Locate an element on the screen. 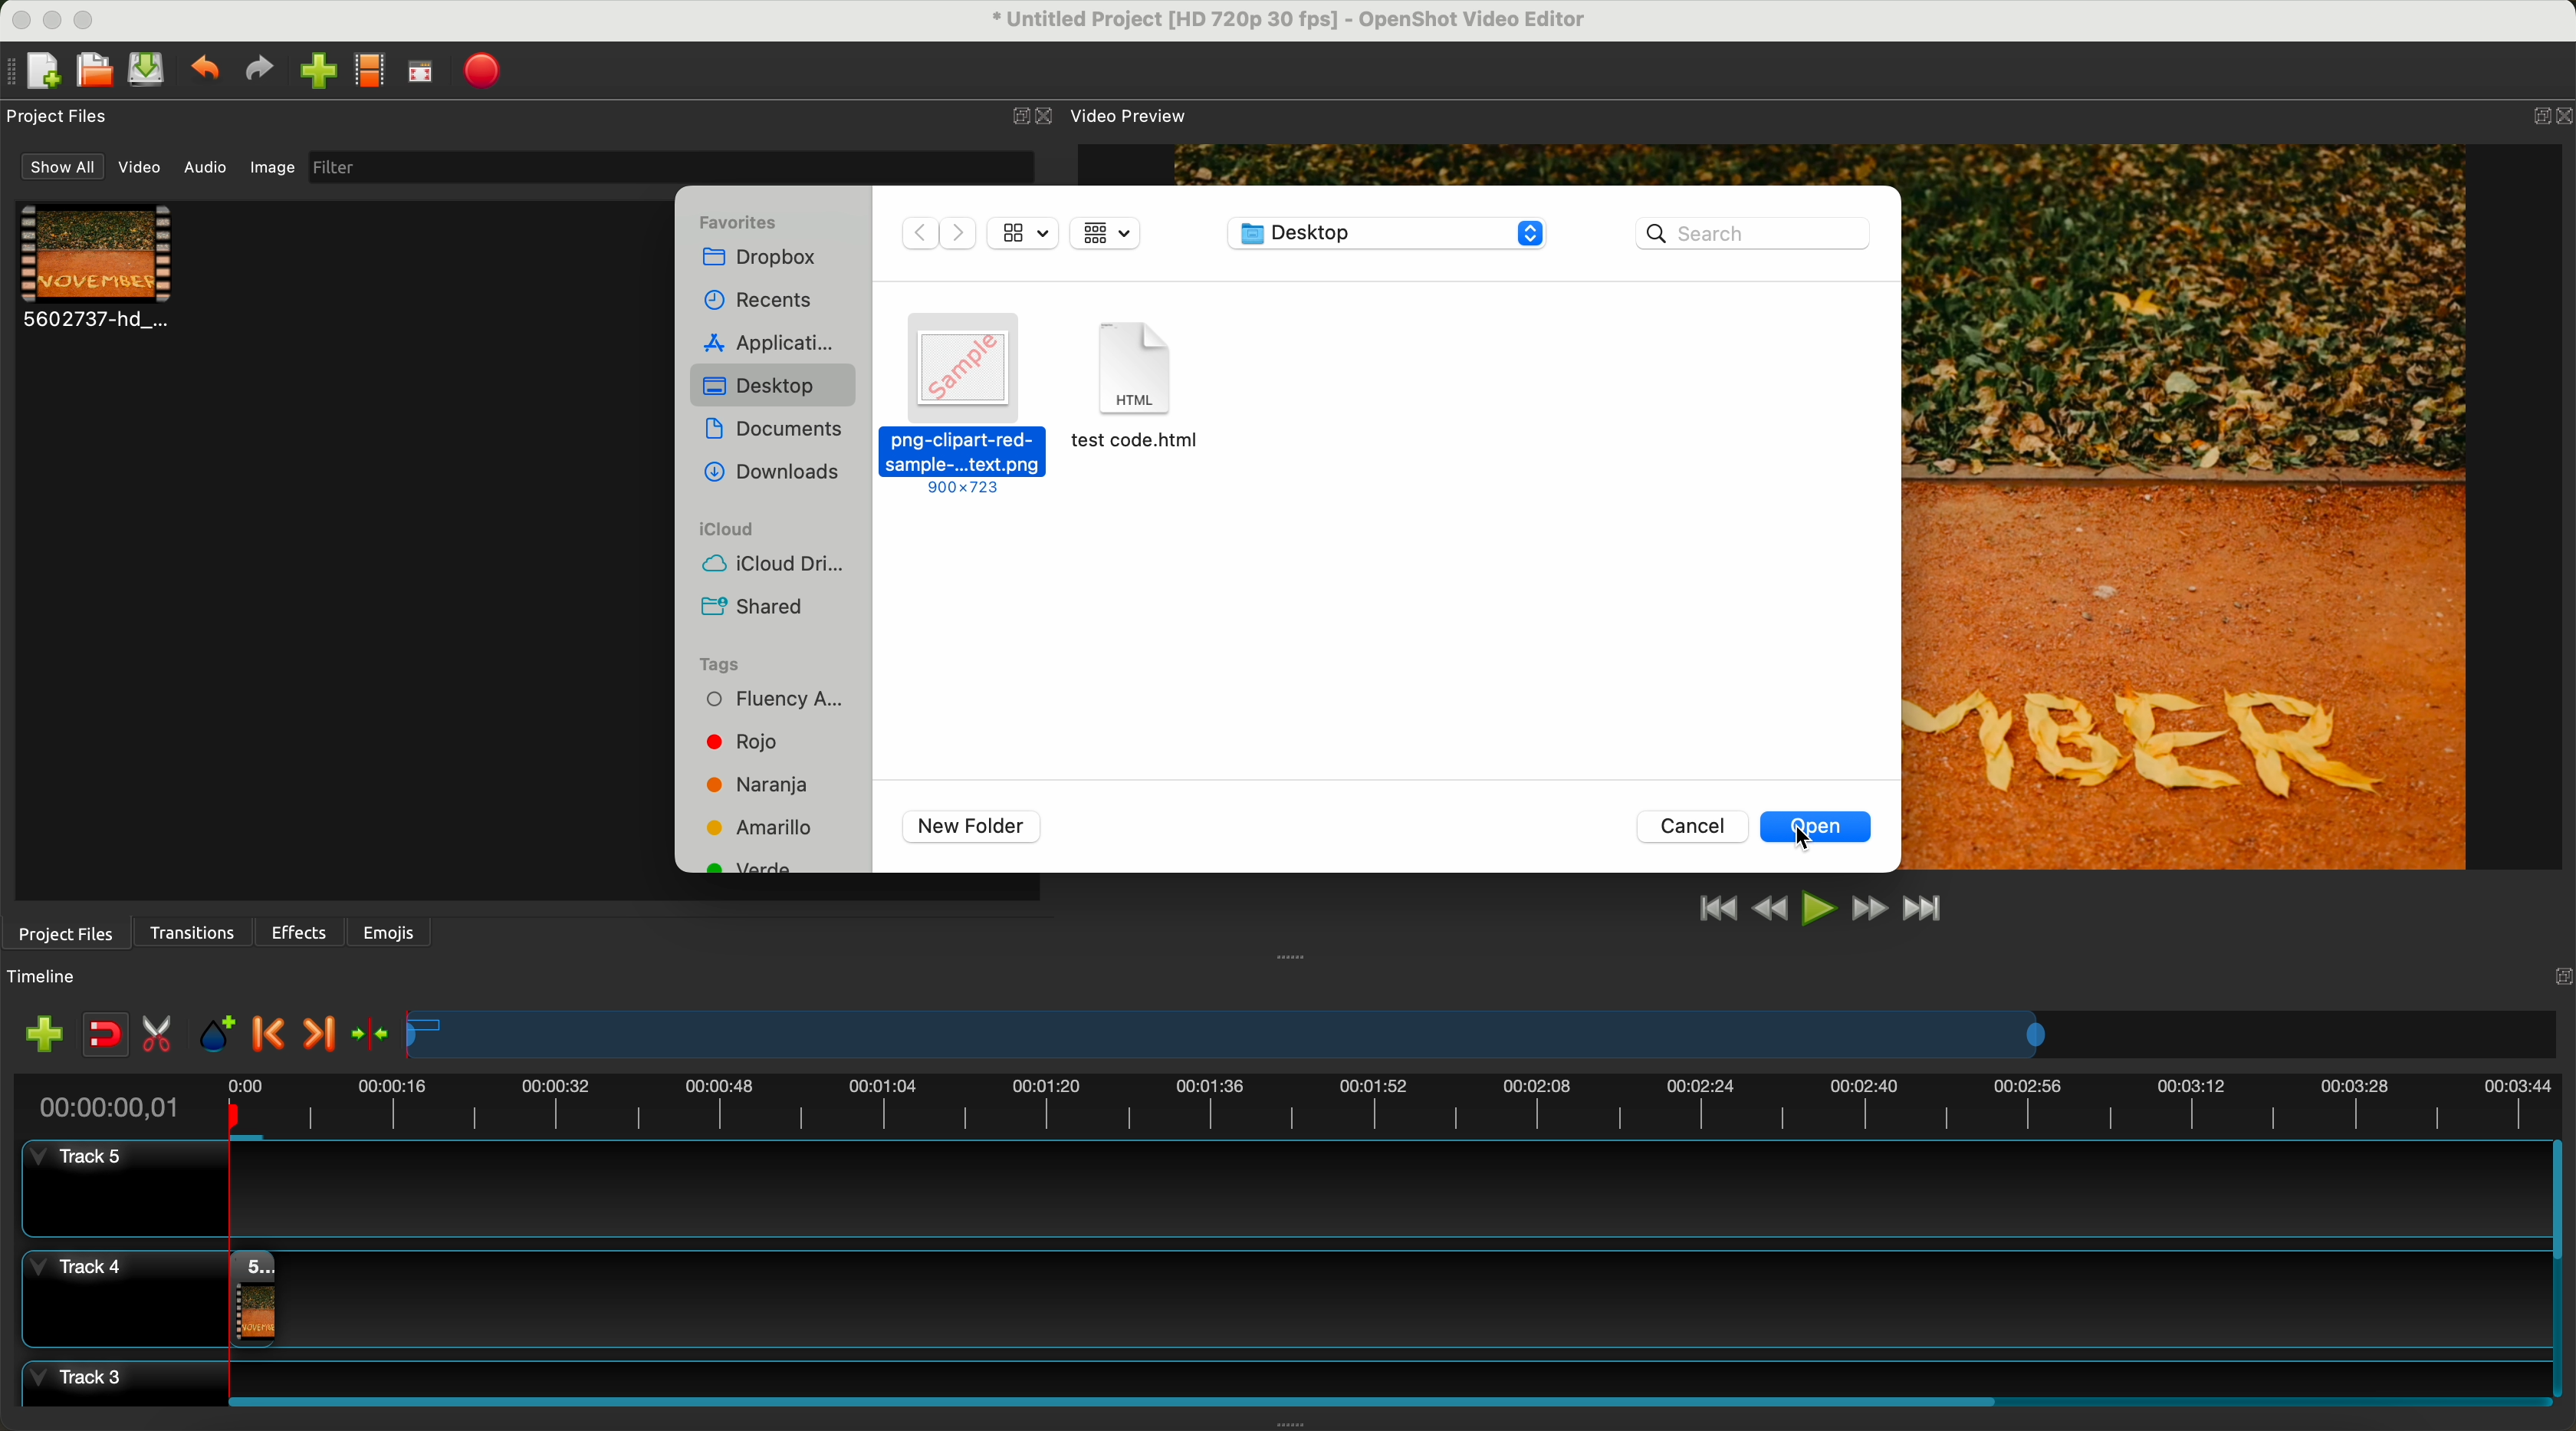 This screenshot has height=1431, width=2576. documents is located at coordinates (774, 429).